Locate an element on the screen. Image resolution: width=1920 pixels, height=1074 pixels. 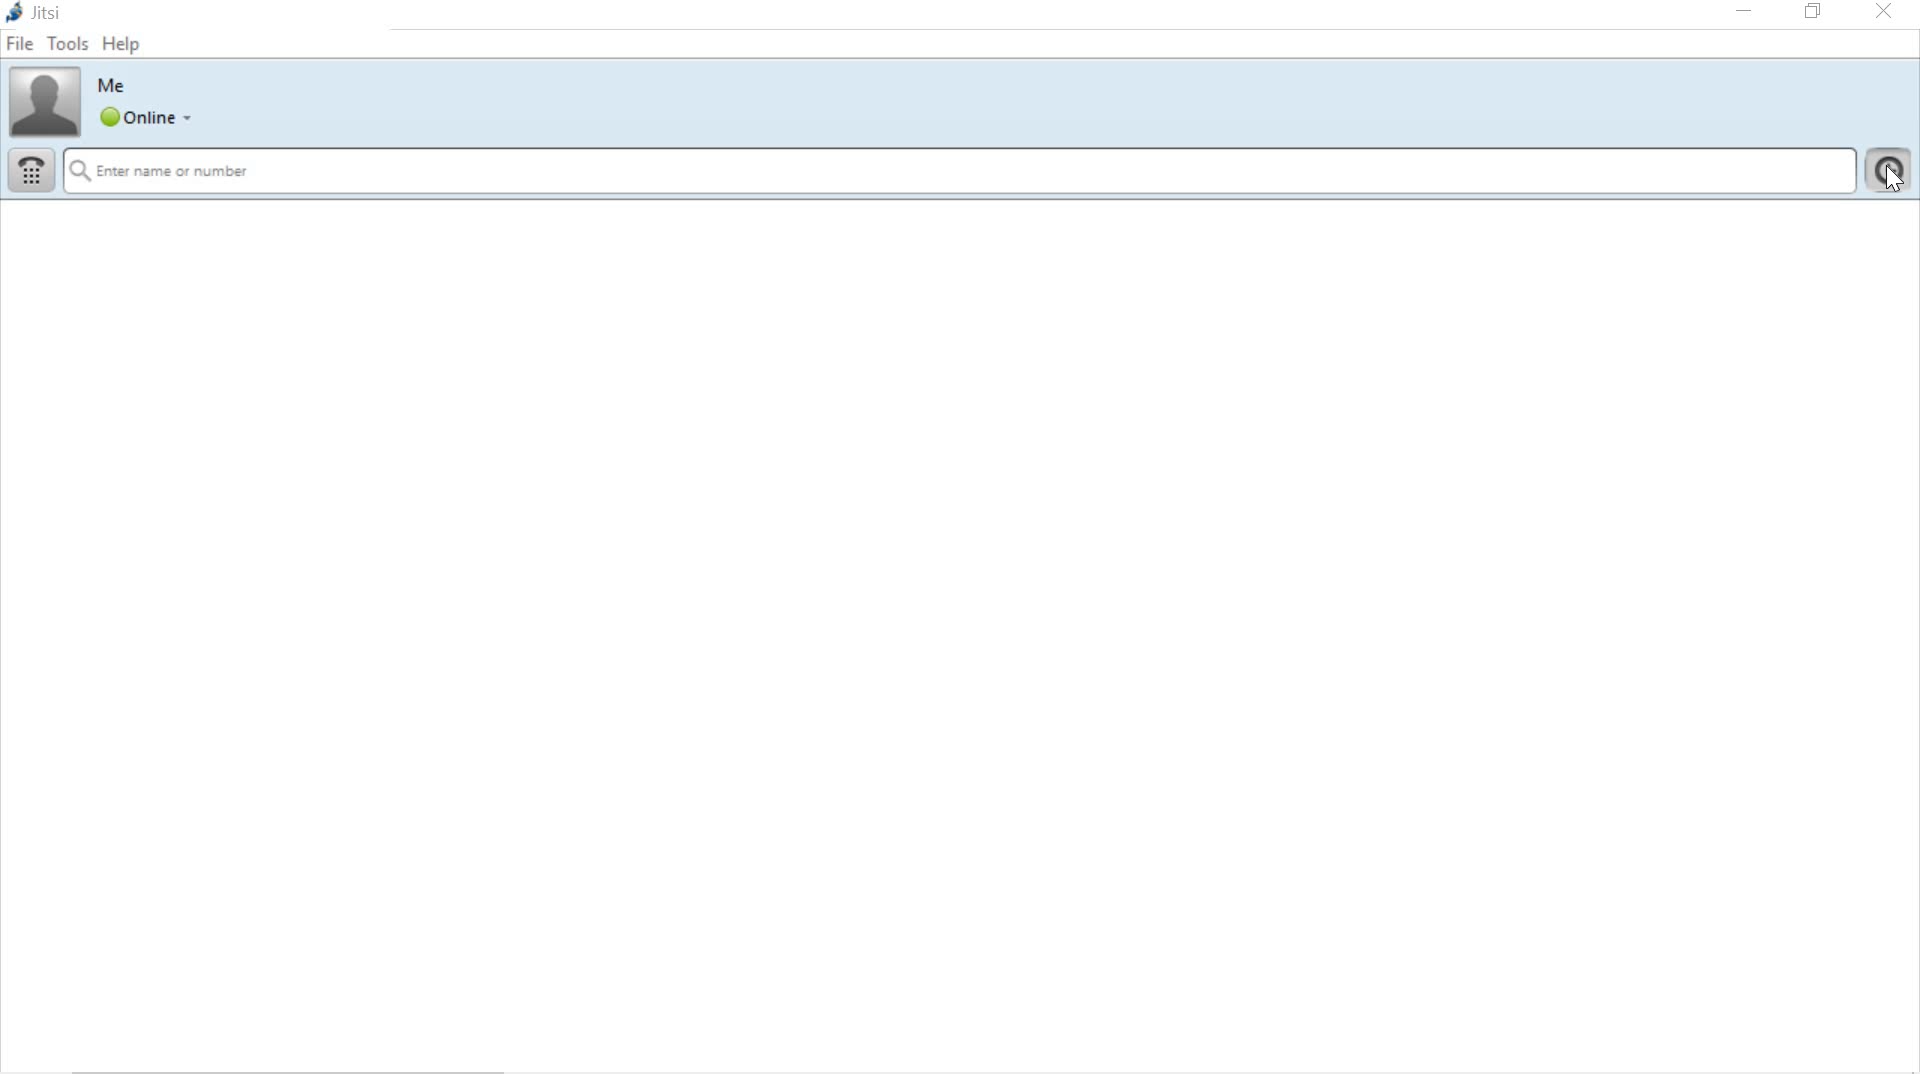
file is located at coordinates (21, 46).